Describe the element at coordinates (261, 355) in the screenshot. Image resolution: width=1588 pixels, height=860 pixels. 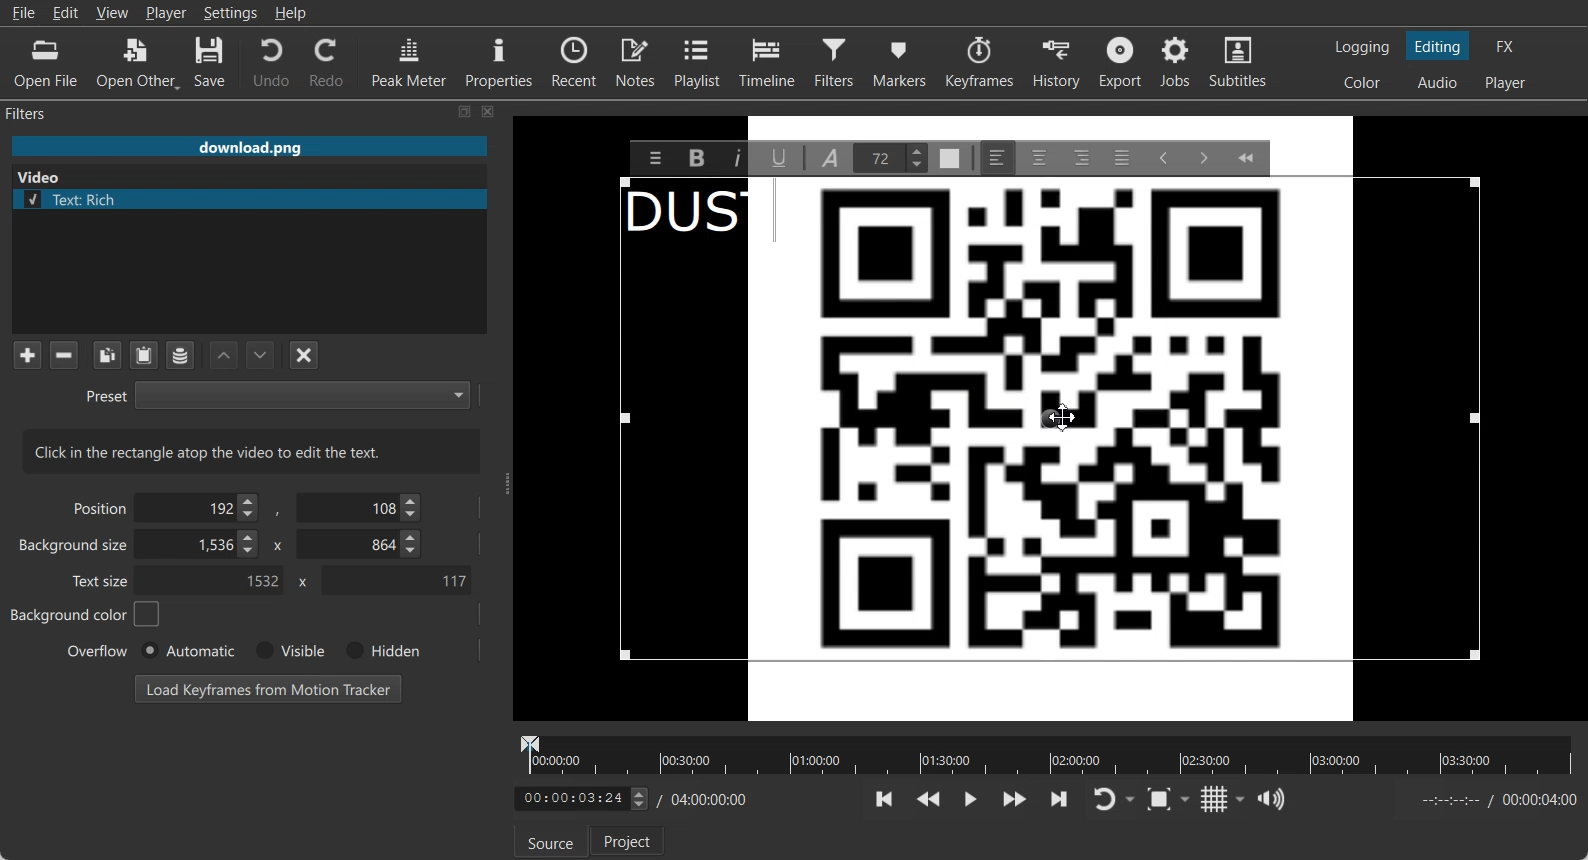
I see `Move Filter Down` at that location.